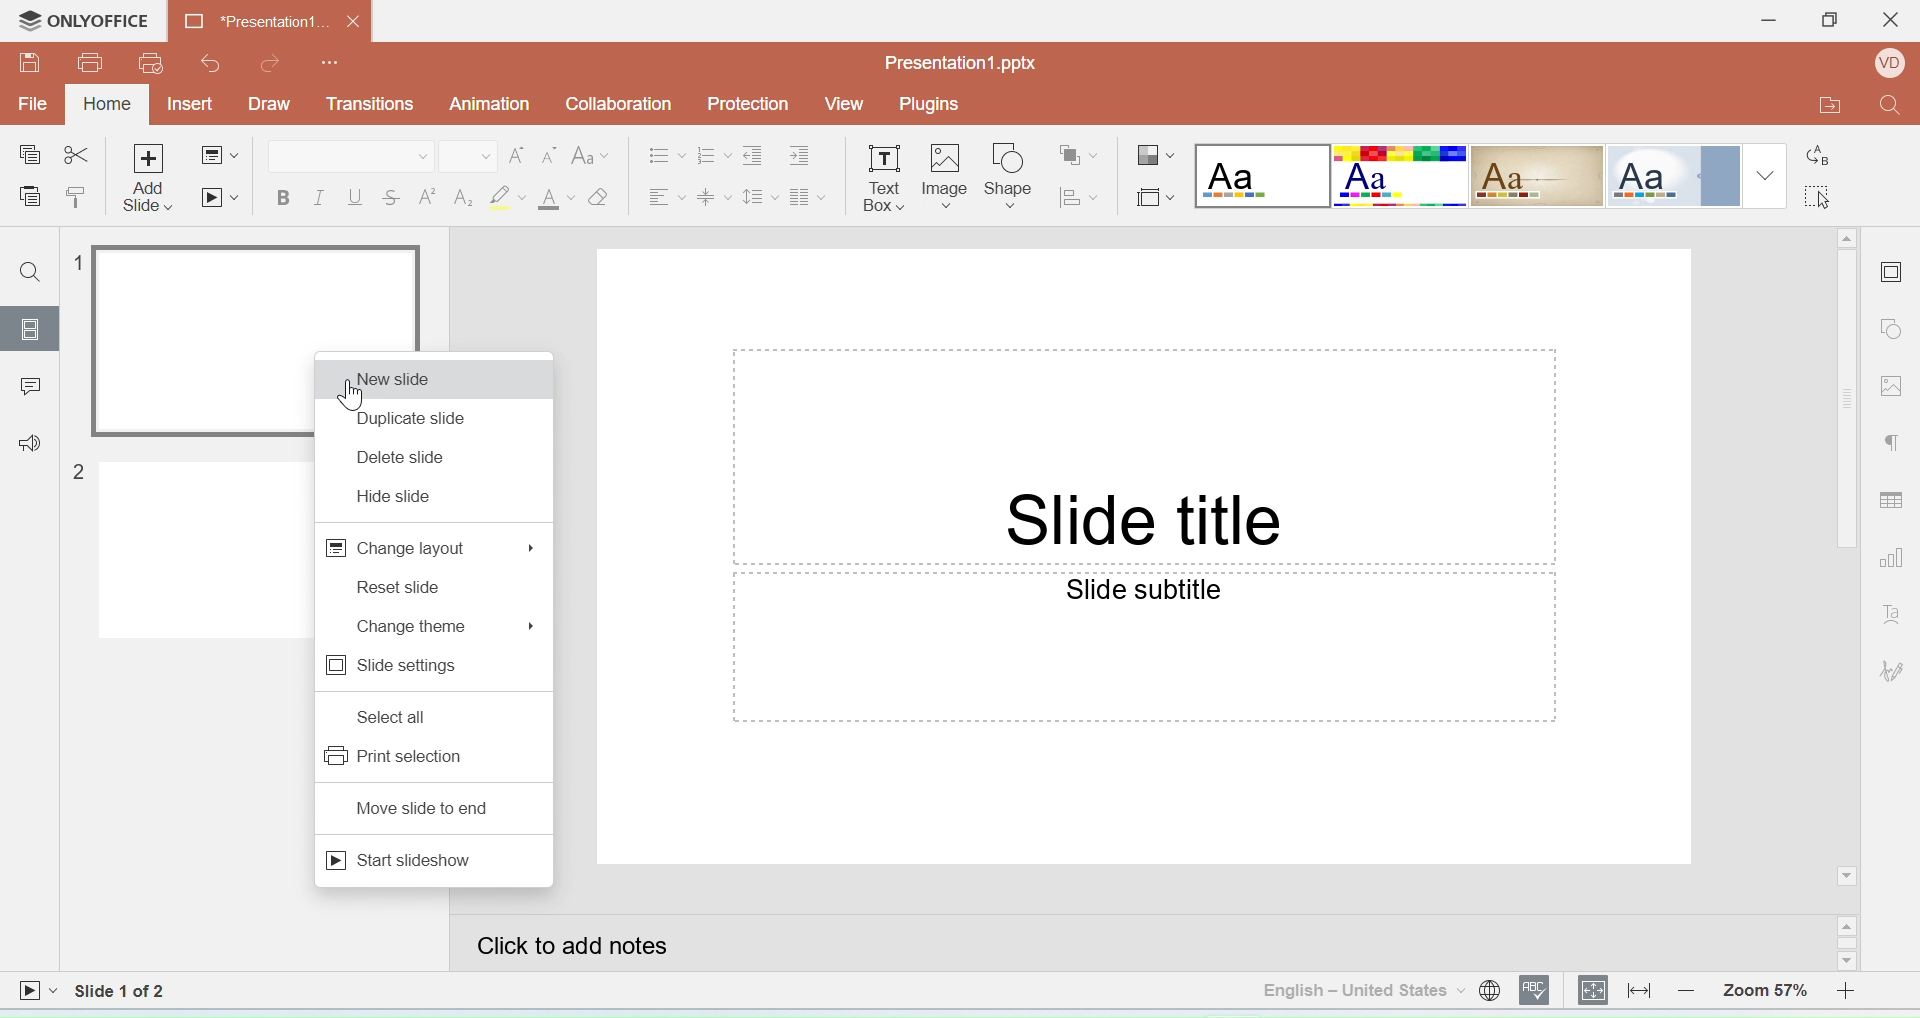  Describe the element at coordinates (109, 103) in the screenshot. I see `Home` at that location.